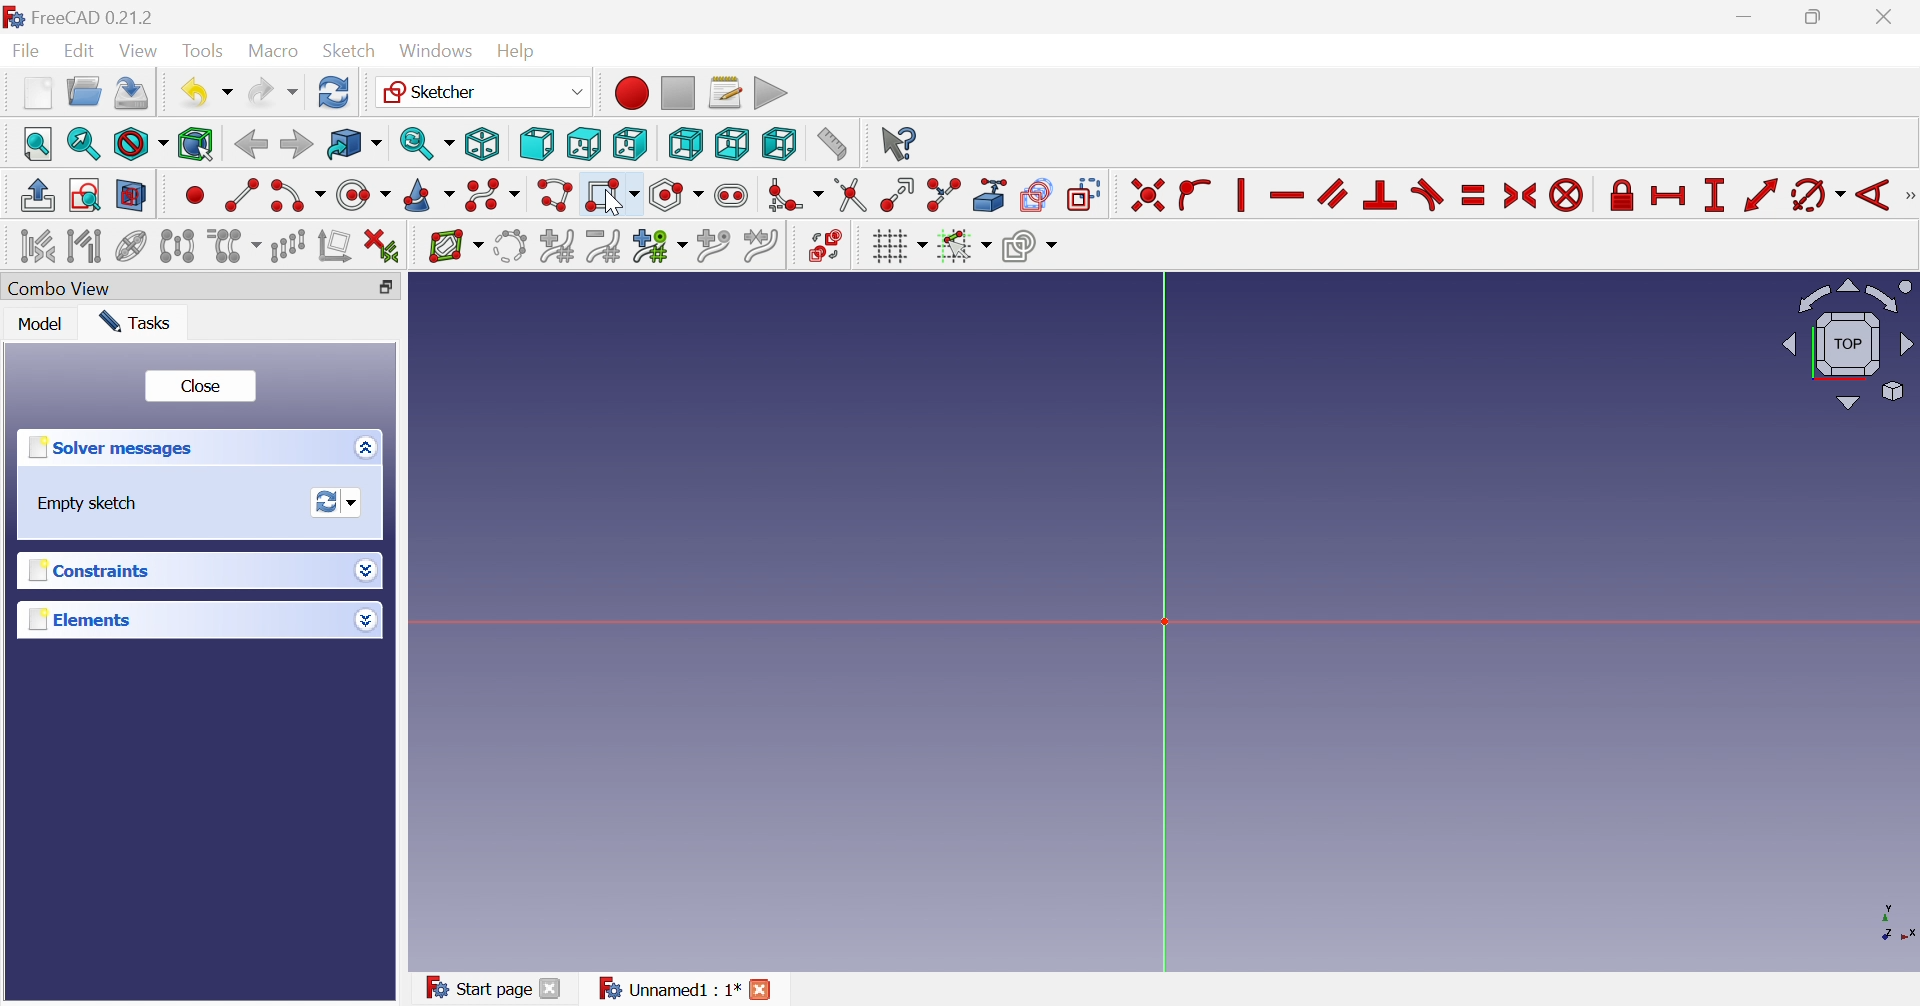  Describe the element at coordinates (87, 249) in the screenshot. I see `Select associated geometry` at that location.